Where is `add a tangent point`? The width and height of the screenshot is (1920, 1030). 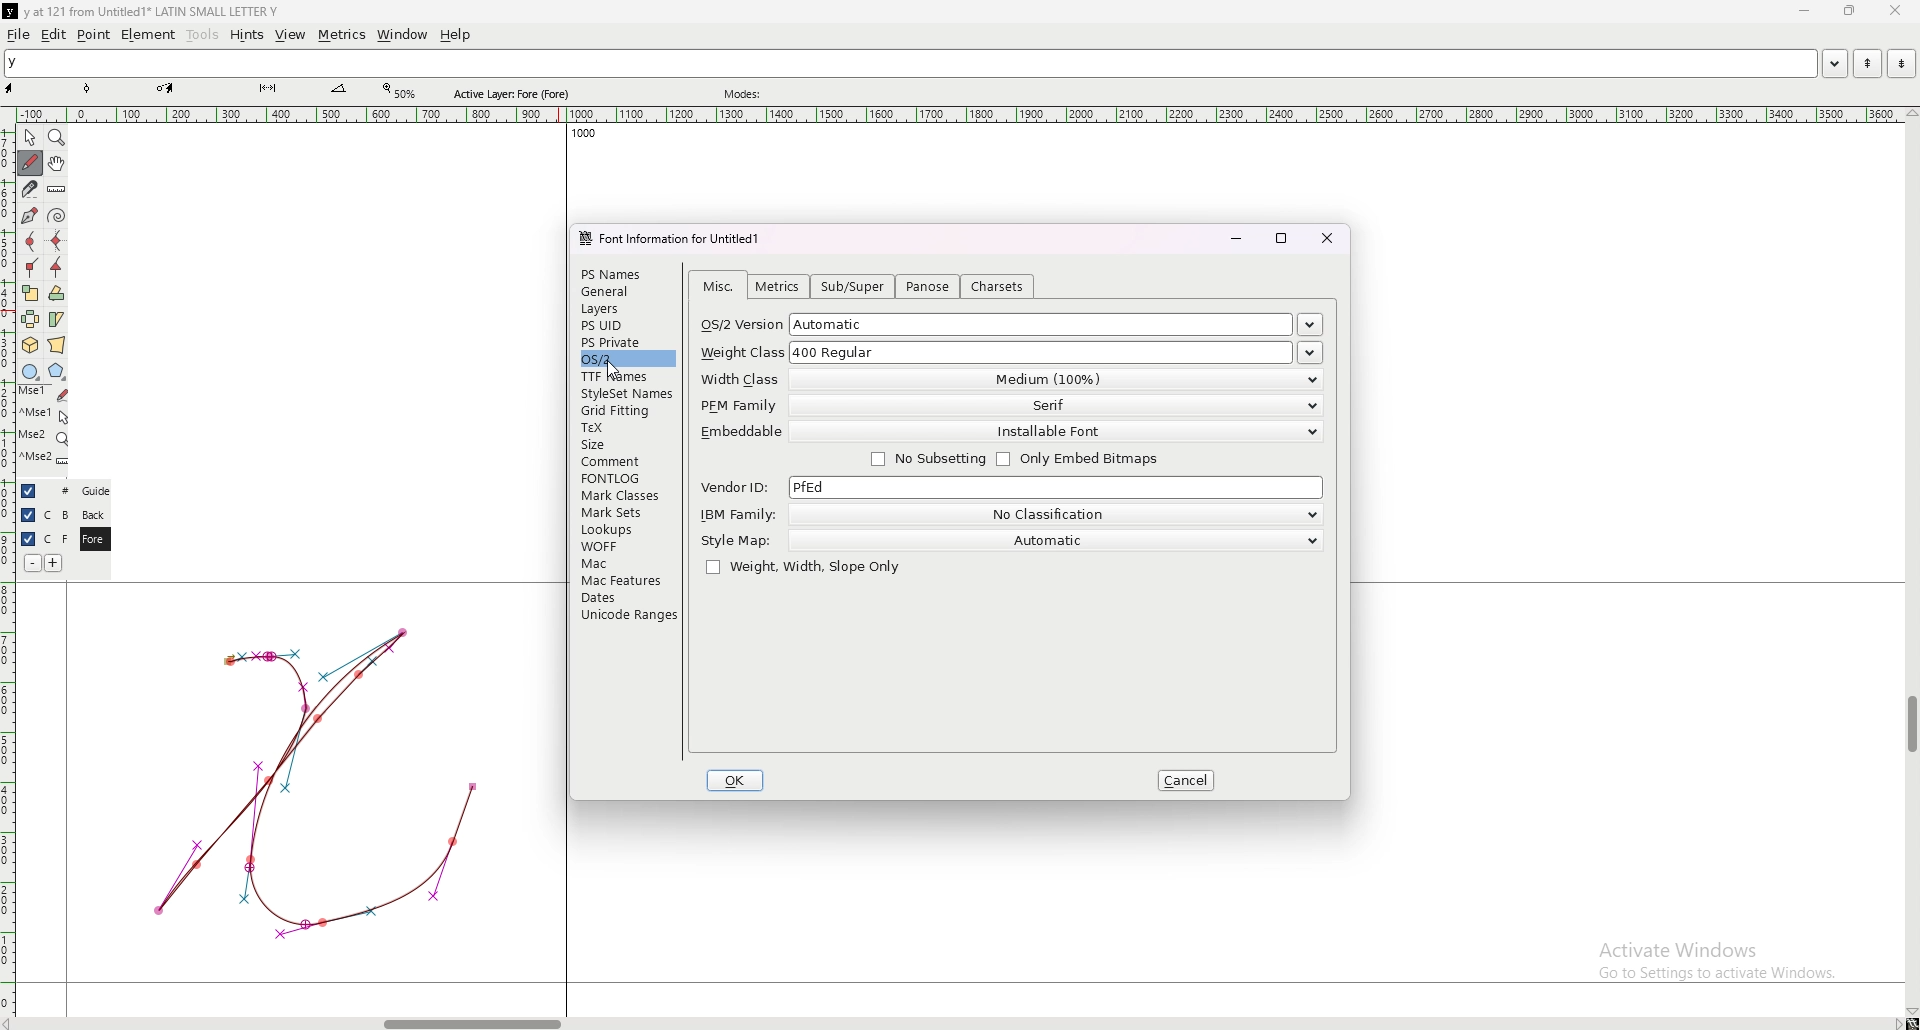 add a tangent point is located at coordinates (57, 268).